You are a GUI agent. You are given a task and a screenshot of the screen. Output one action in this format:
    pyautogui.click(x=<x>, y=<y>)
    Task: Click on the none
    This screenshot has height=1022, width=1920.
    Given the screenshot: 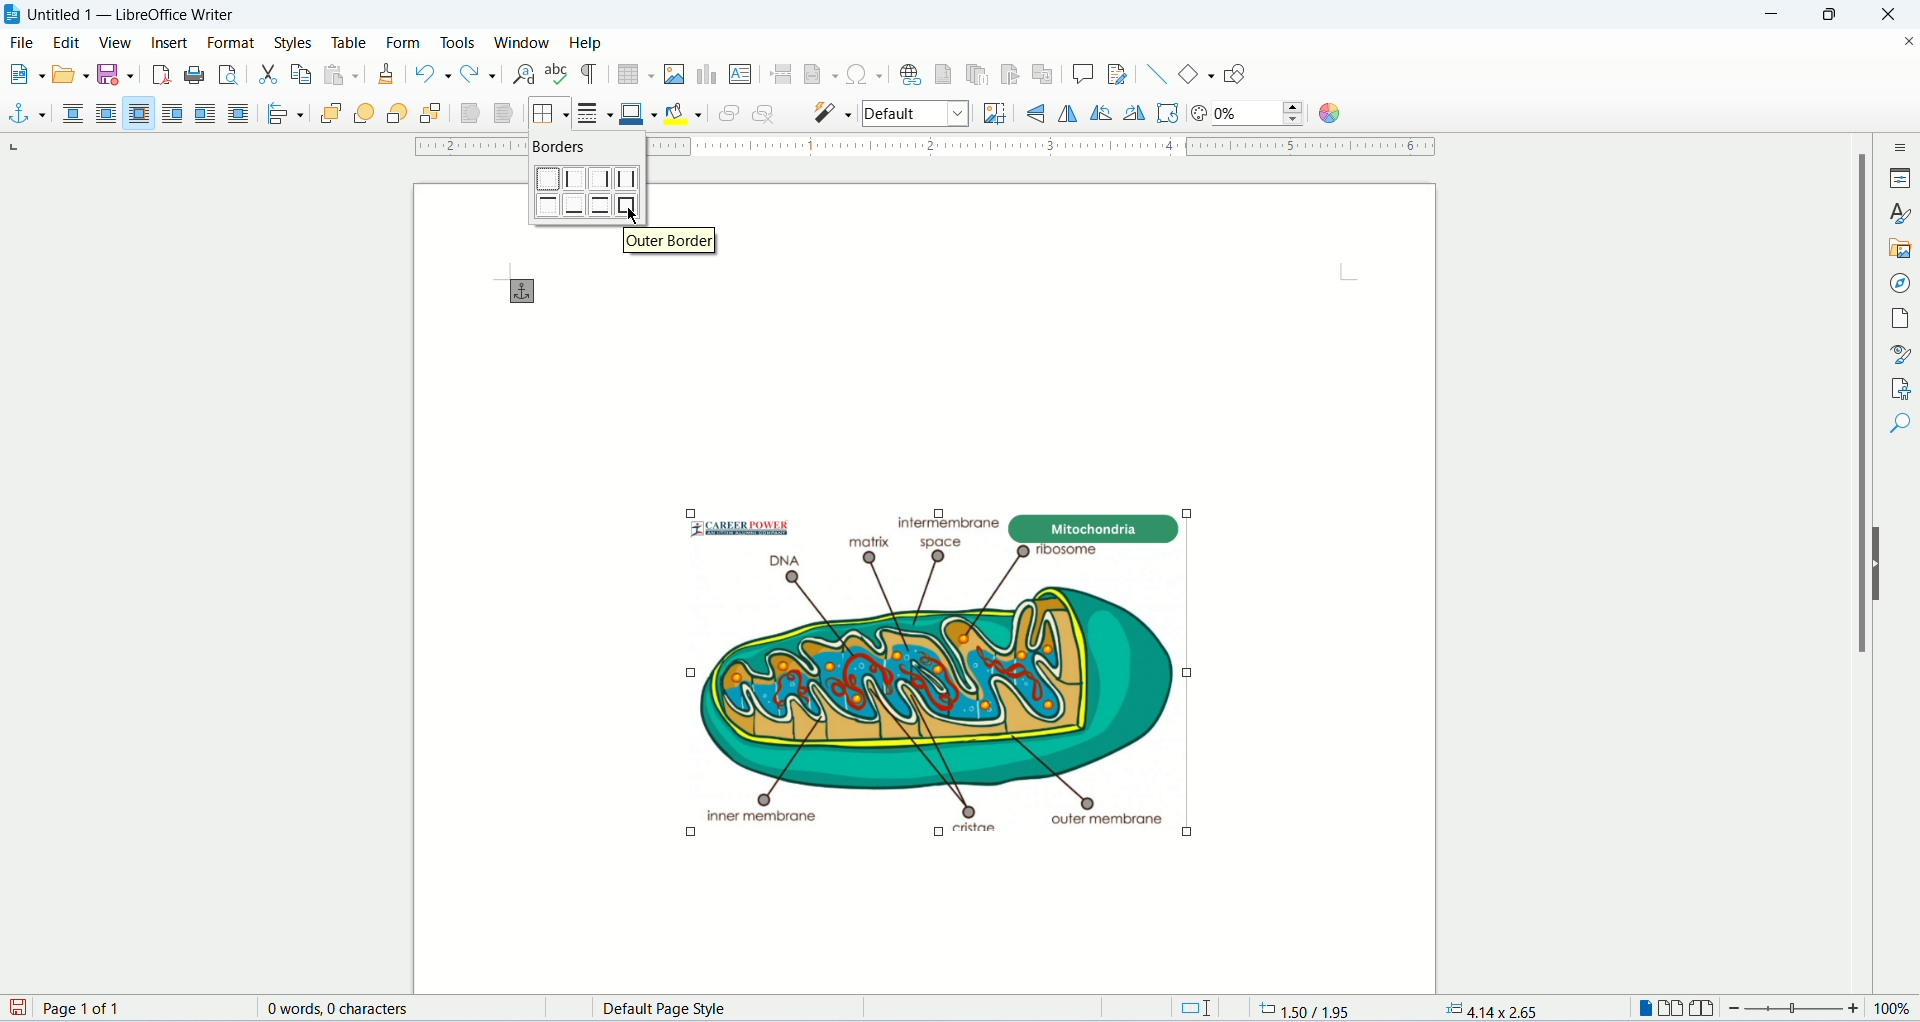 What is the action you would take?
    pyautogui.click(x=76, y=115)
    